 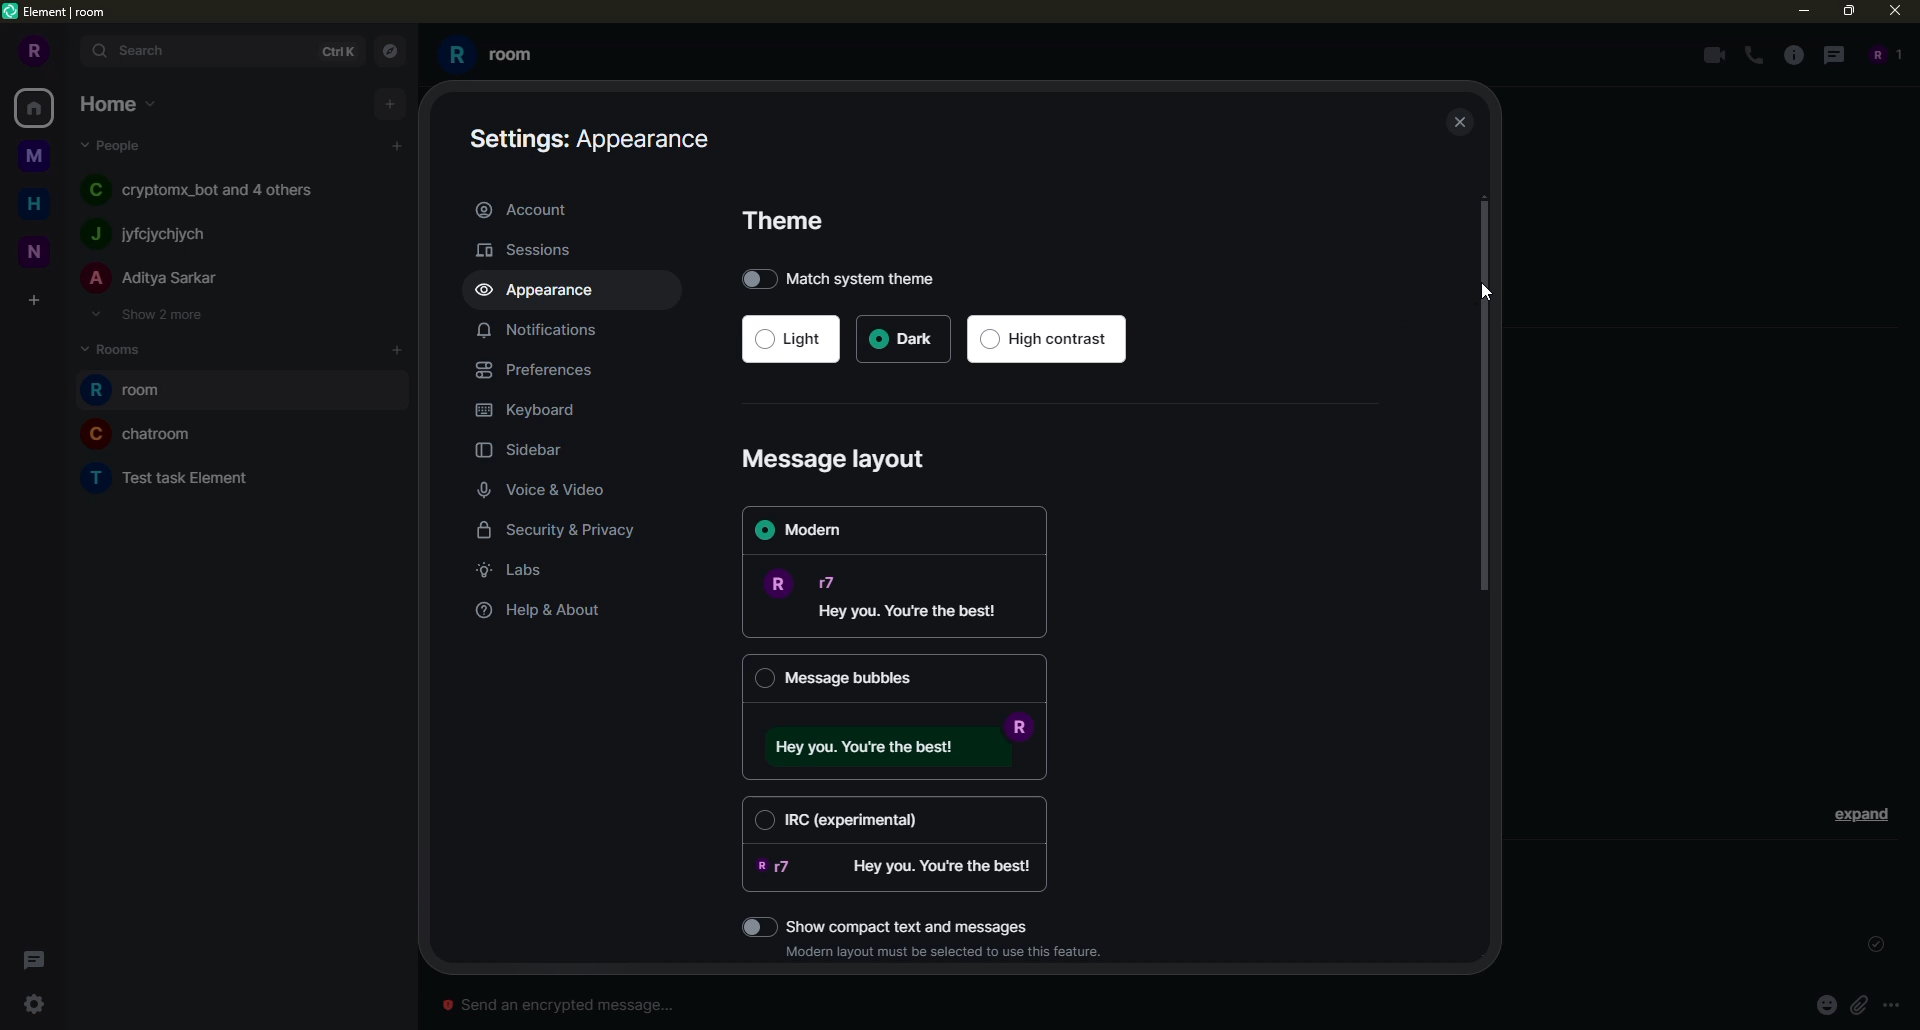 What do you see at coordinates (116, 144) in the screenshot?
I see `people` at bounding box center [116, 144].